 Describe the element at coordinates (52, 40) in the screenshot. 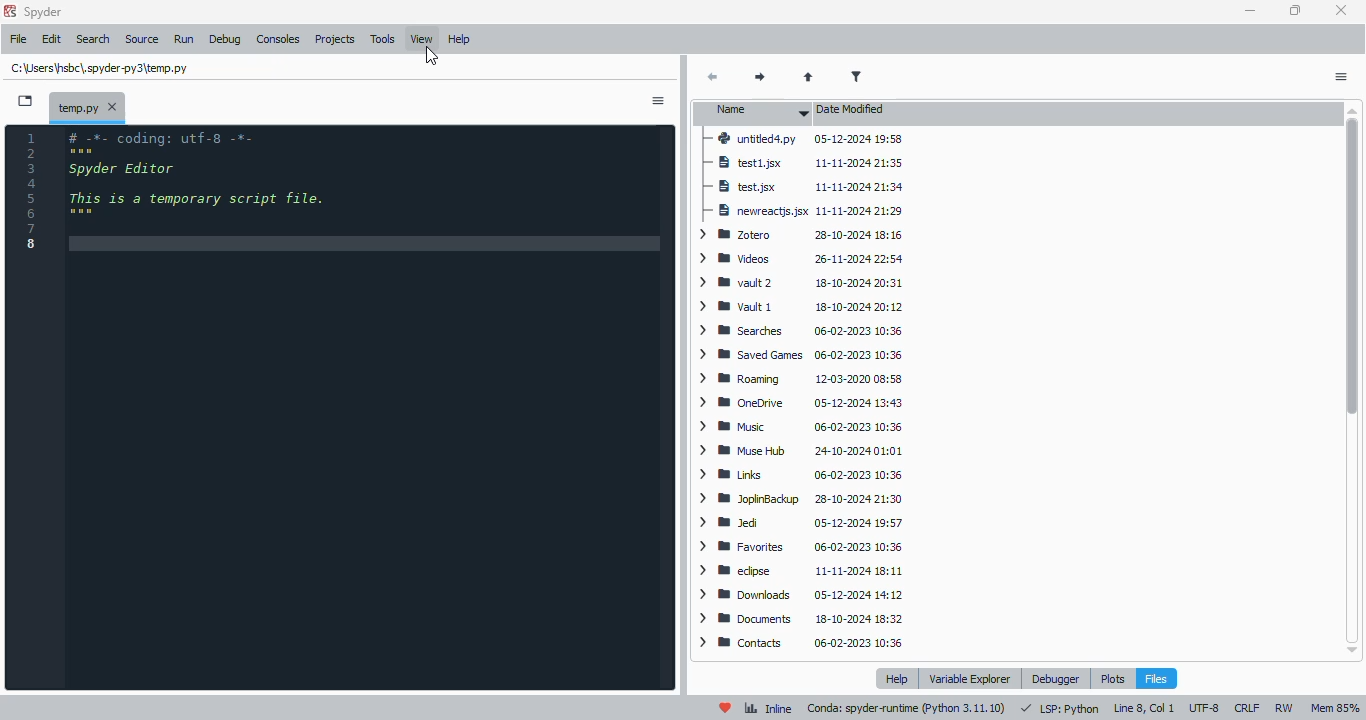

I see `edit` at that location.